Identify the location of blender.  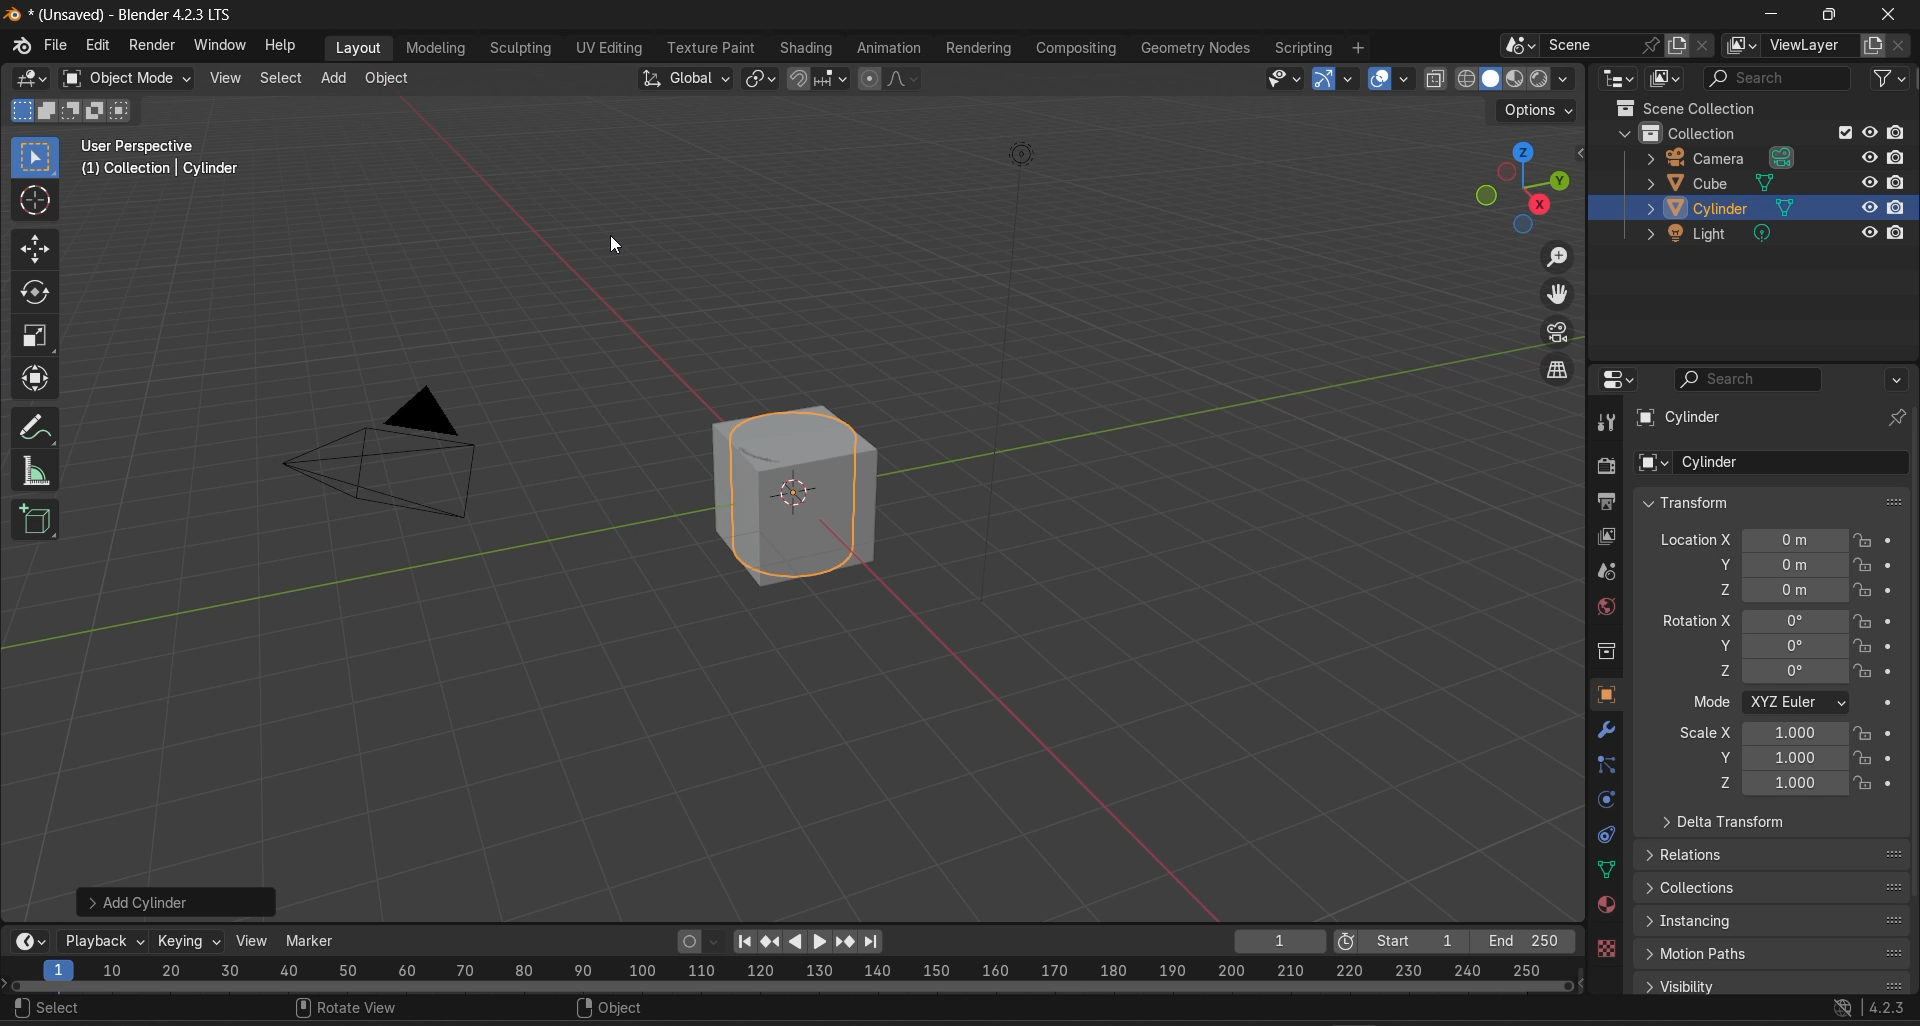
(19, 48).